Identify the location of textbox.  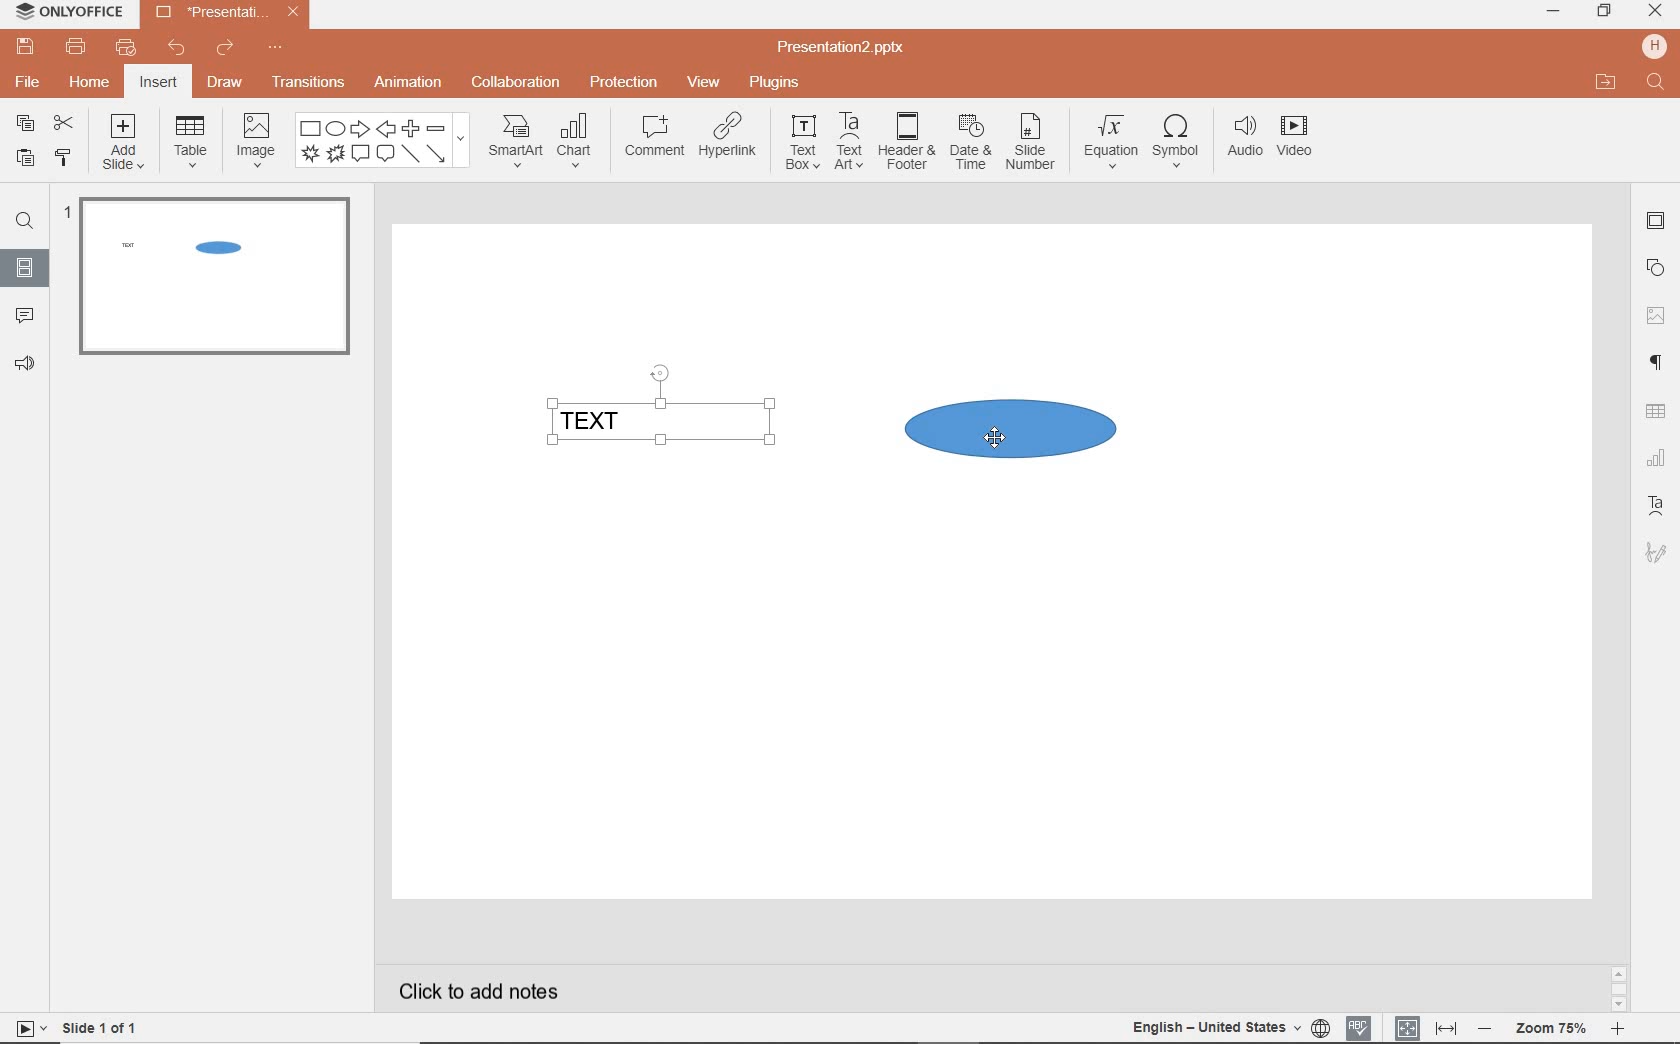
(800, 143).